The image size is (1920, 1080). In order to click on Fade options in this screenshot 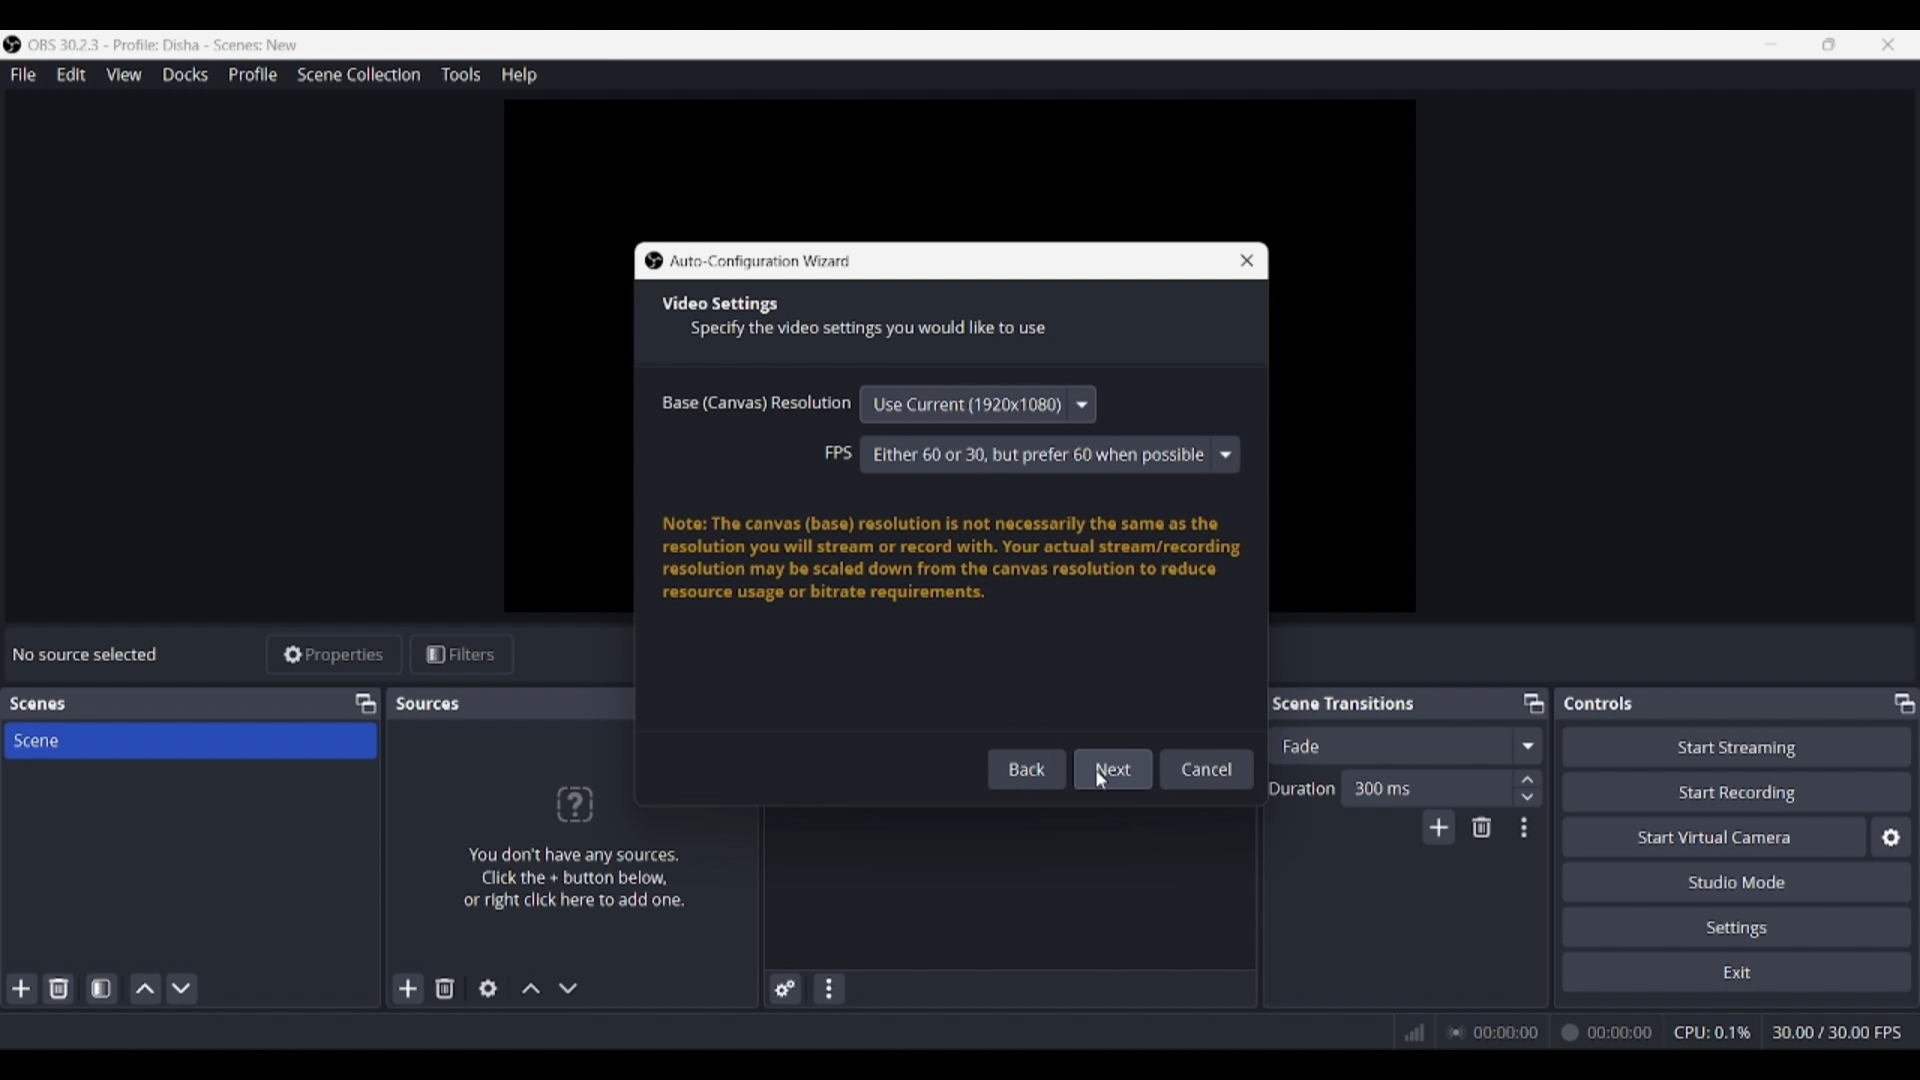, I will do `click(1527, 745)`.